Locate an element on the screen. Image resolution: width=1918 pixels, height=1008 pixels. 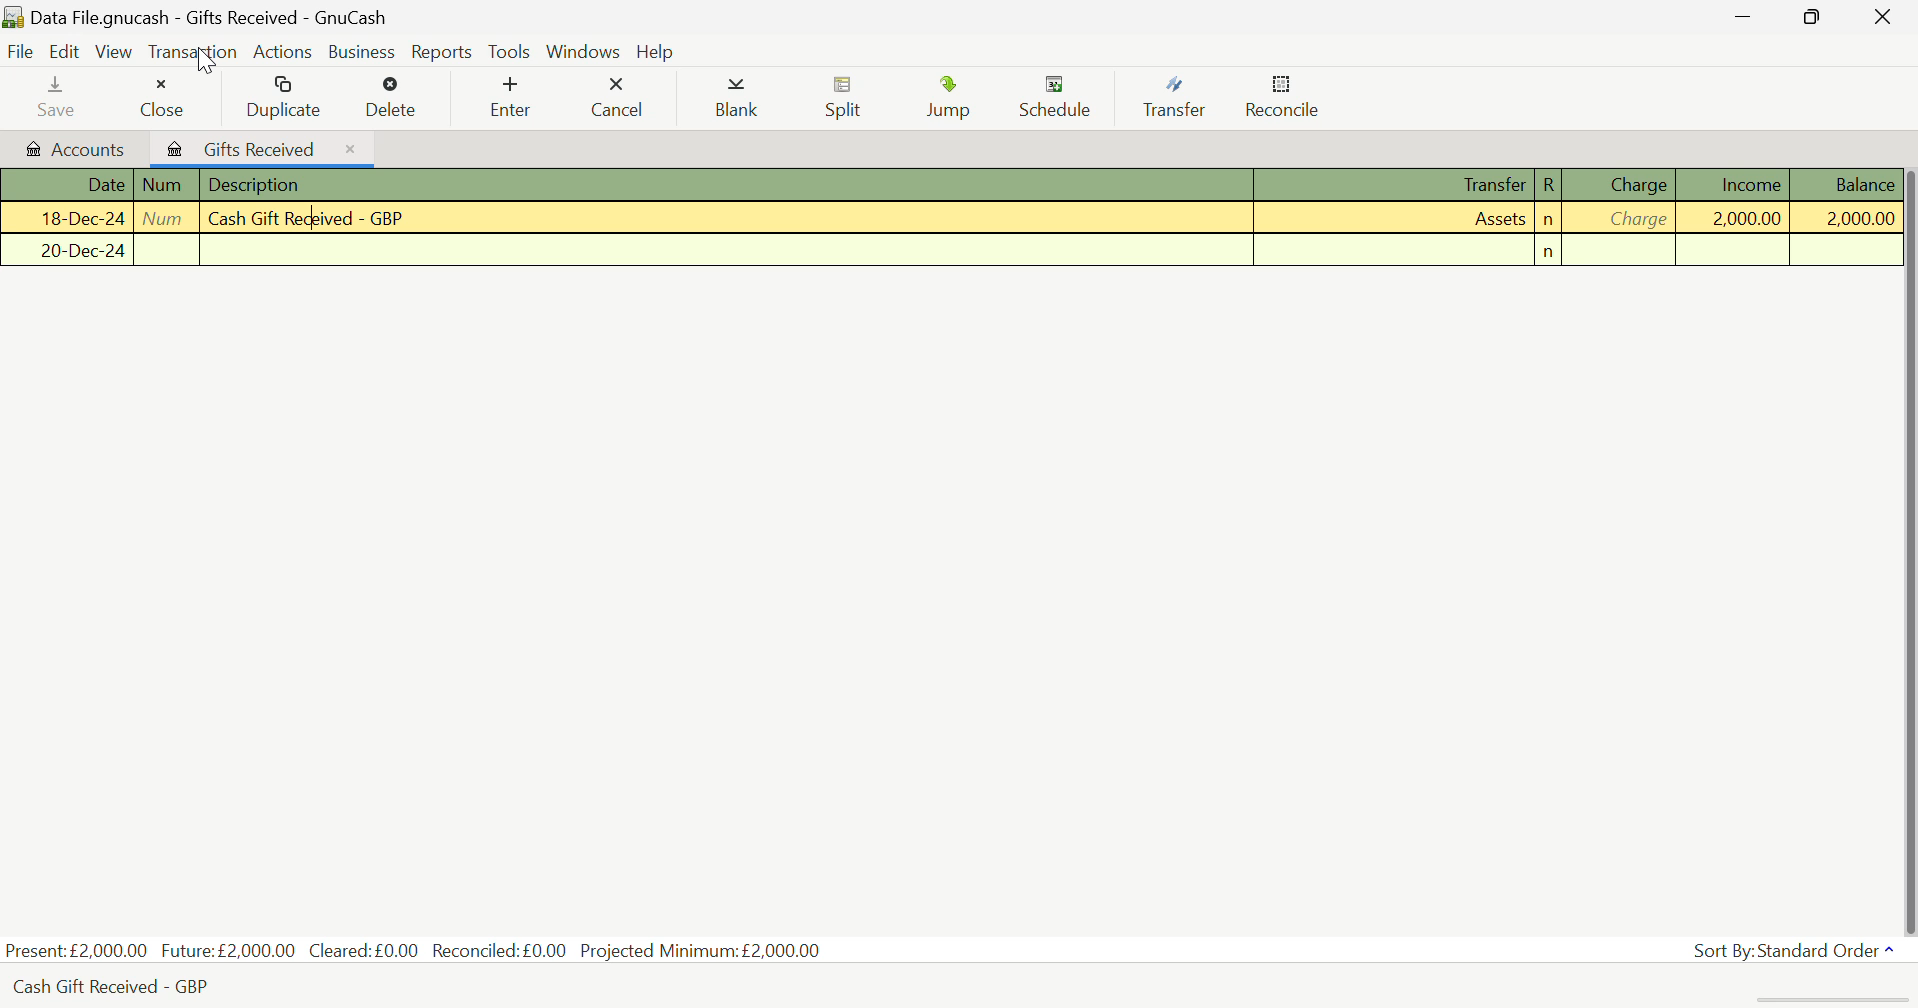
File is located at coordinates (19, 51).